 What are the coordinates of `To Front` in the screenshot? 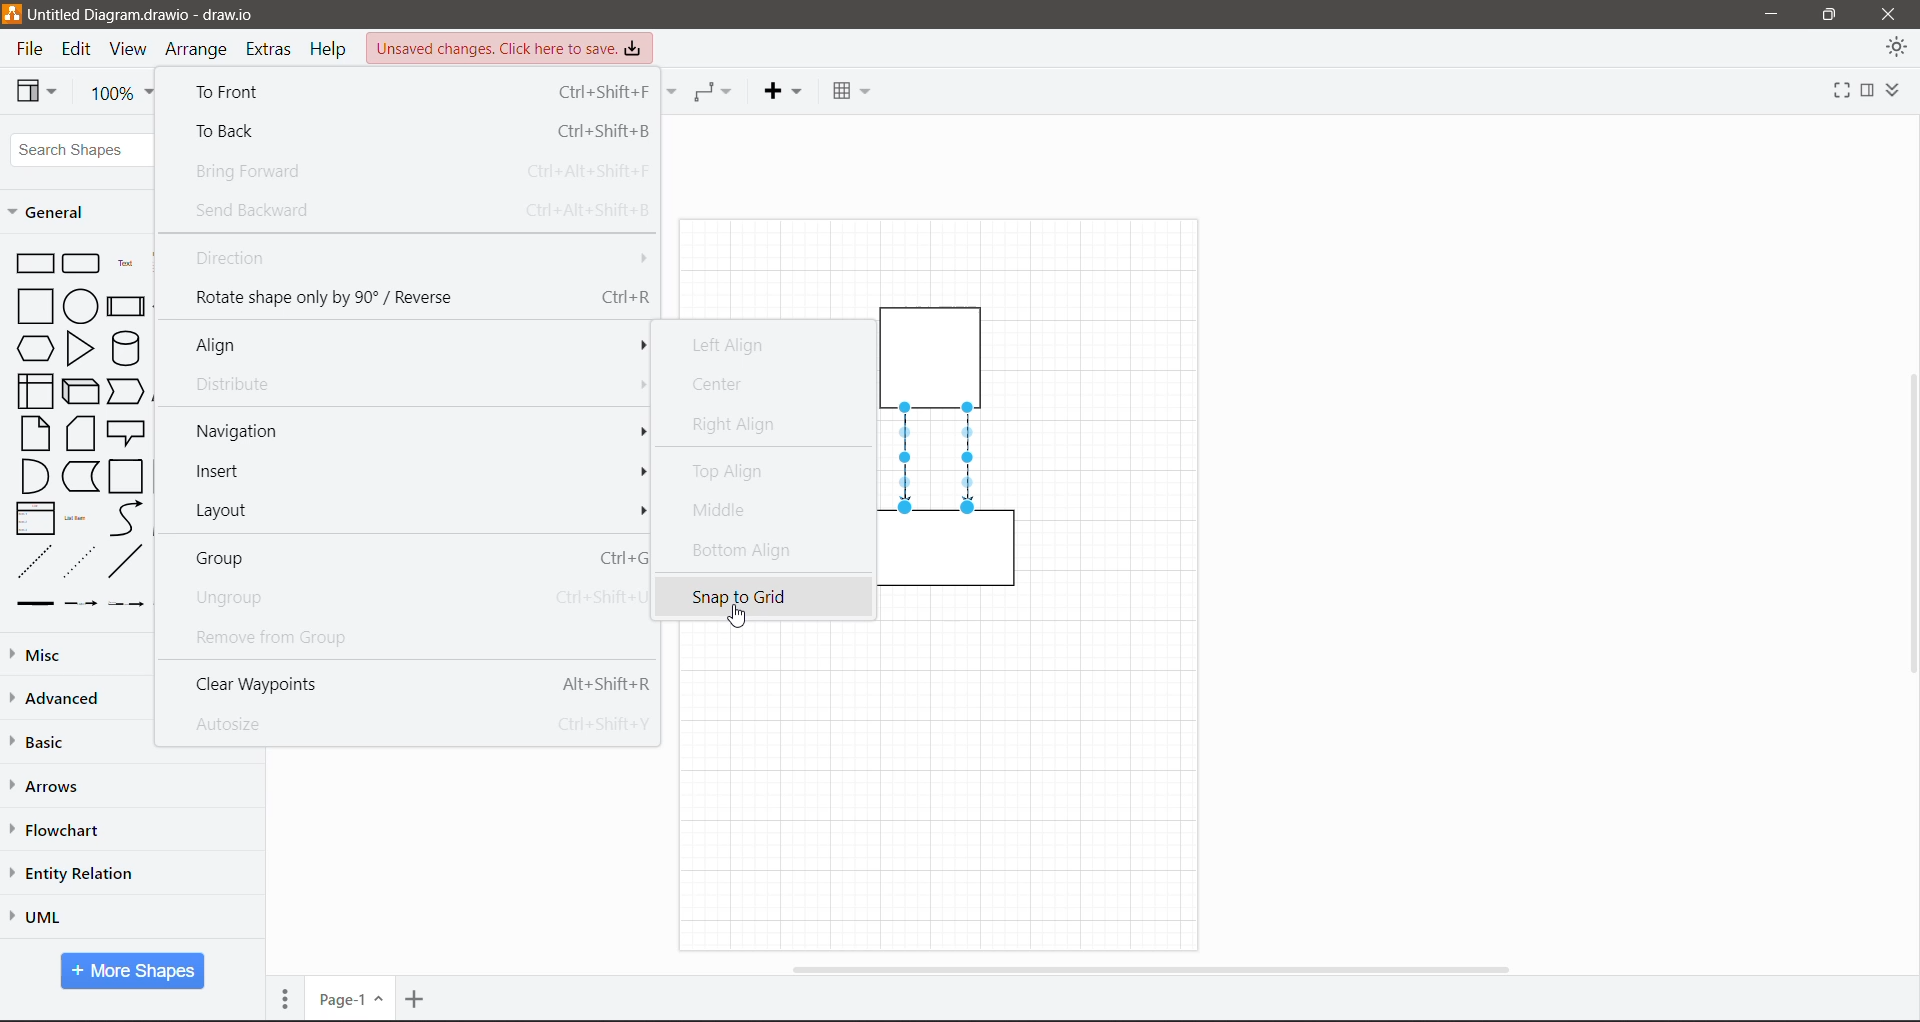 It's located at (418, 92).